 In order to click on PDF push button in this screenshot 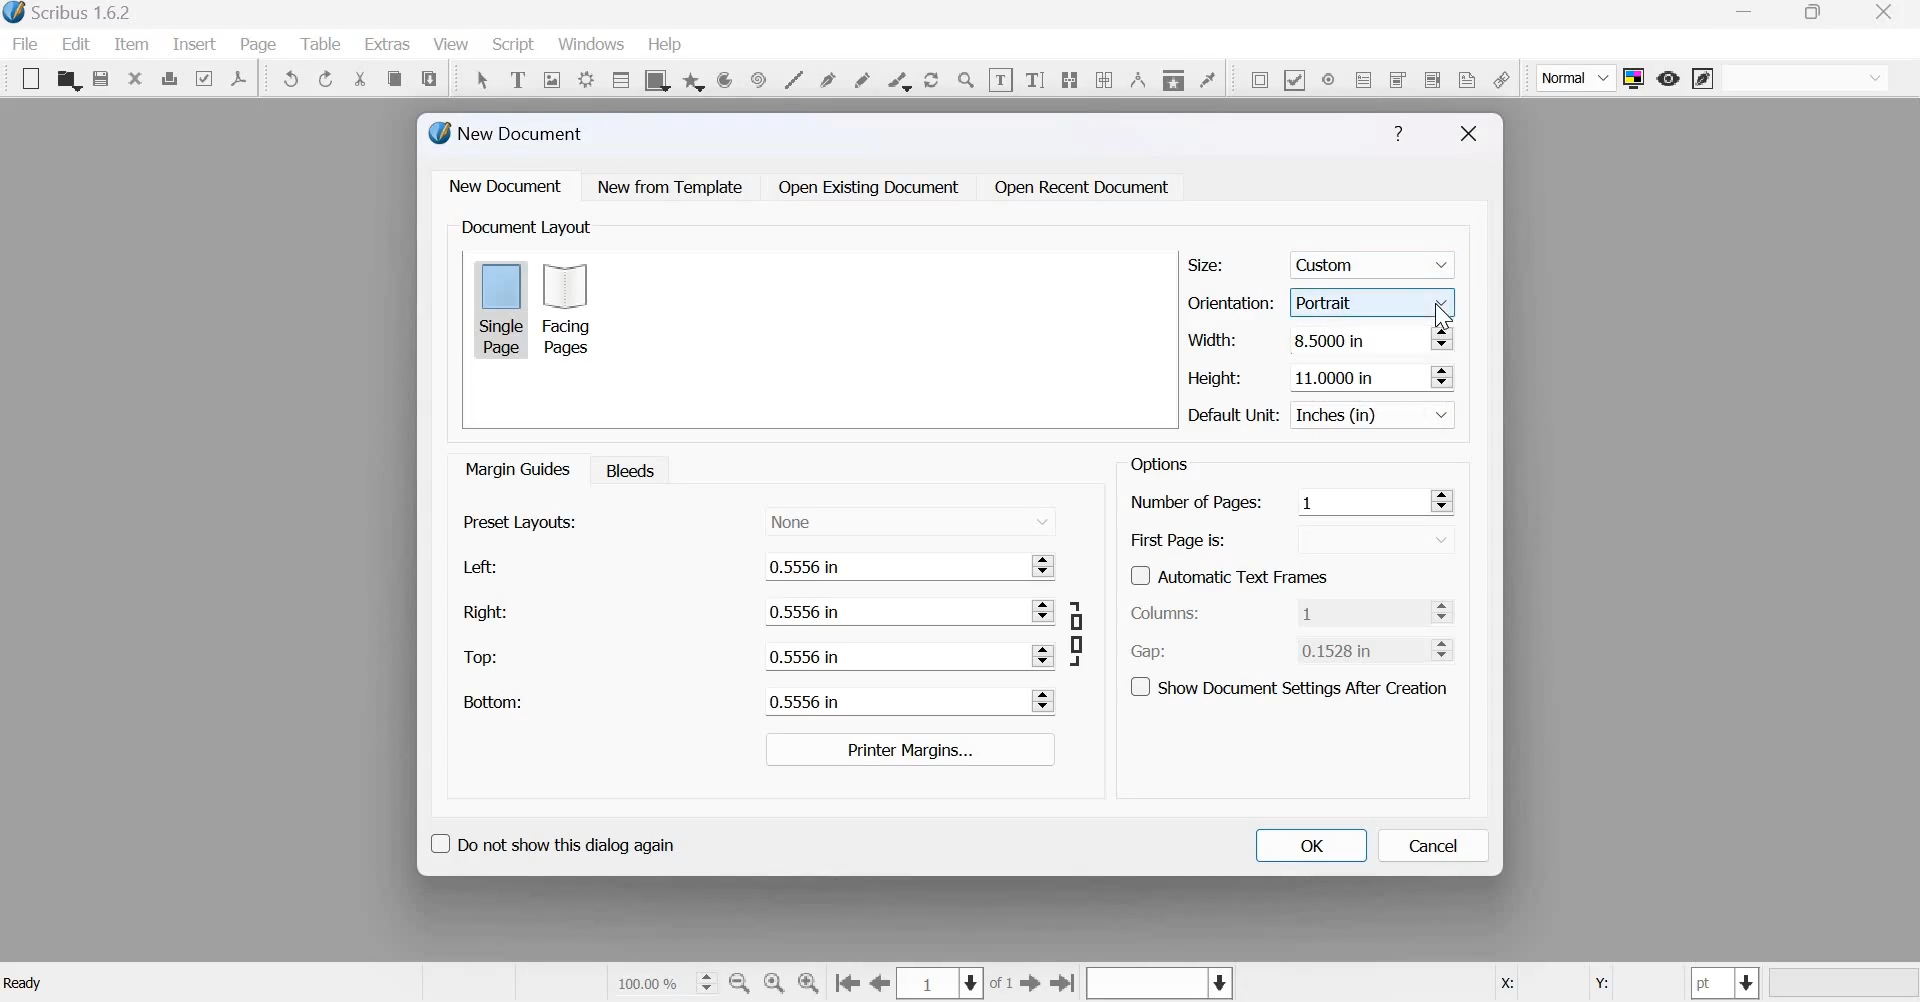, I will do `click(1256, 79)`.